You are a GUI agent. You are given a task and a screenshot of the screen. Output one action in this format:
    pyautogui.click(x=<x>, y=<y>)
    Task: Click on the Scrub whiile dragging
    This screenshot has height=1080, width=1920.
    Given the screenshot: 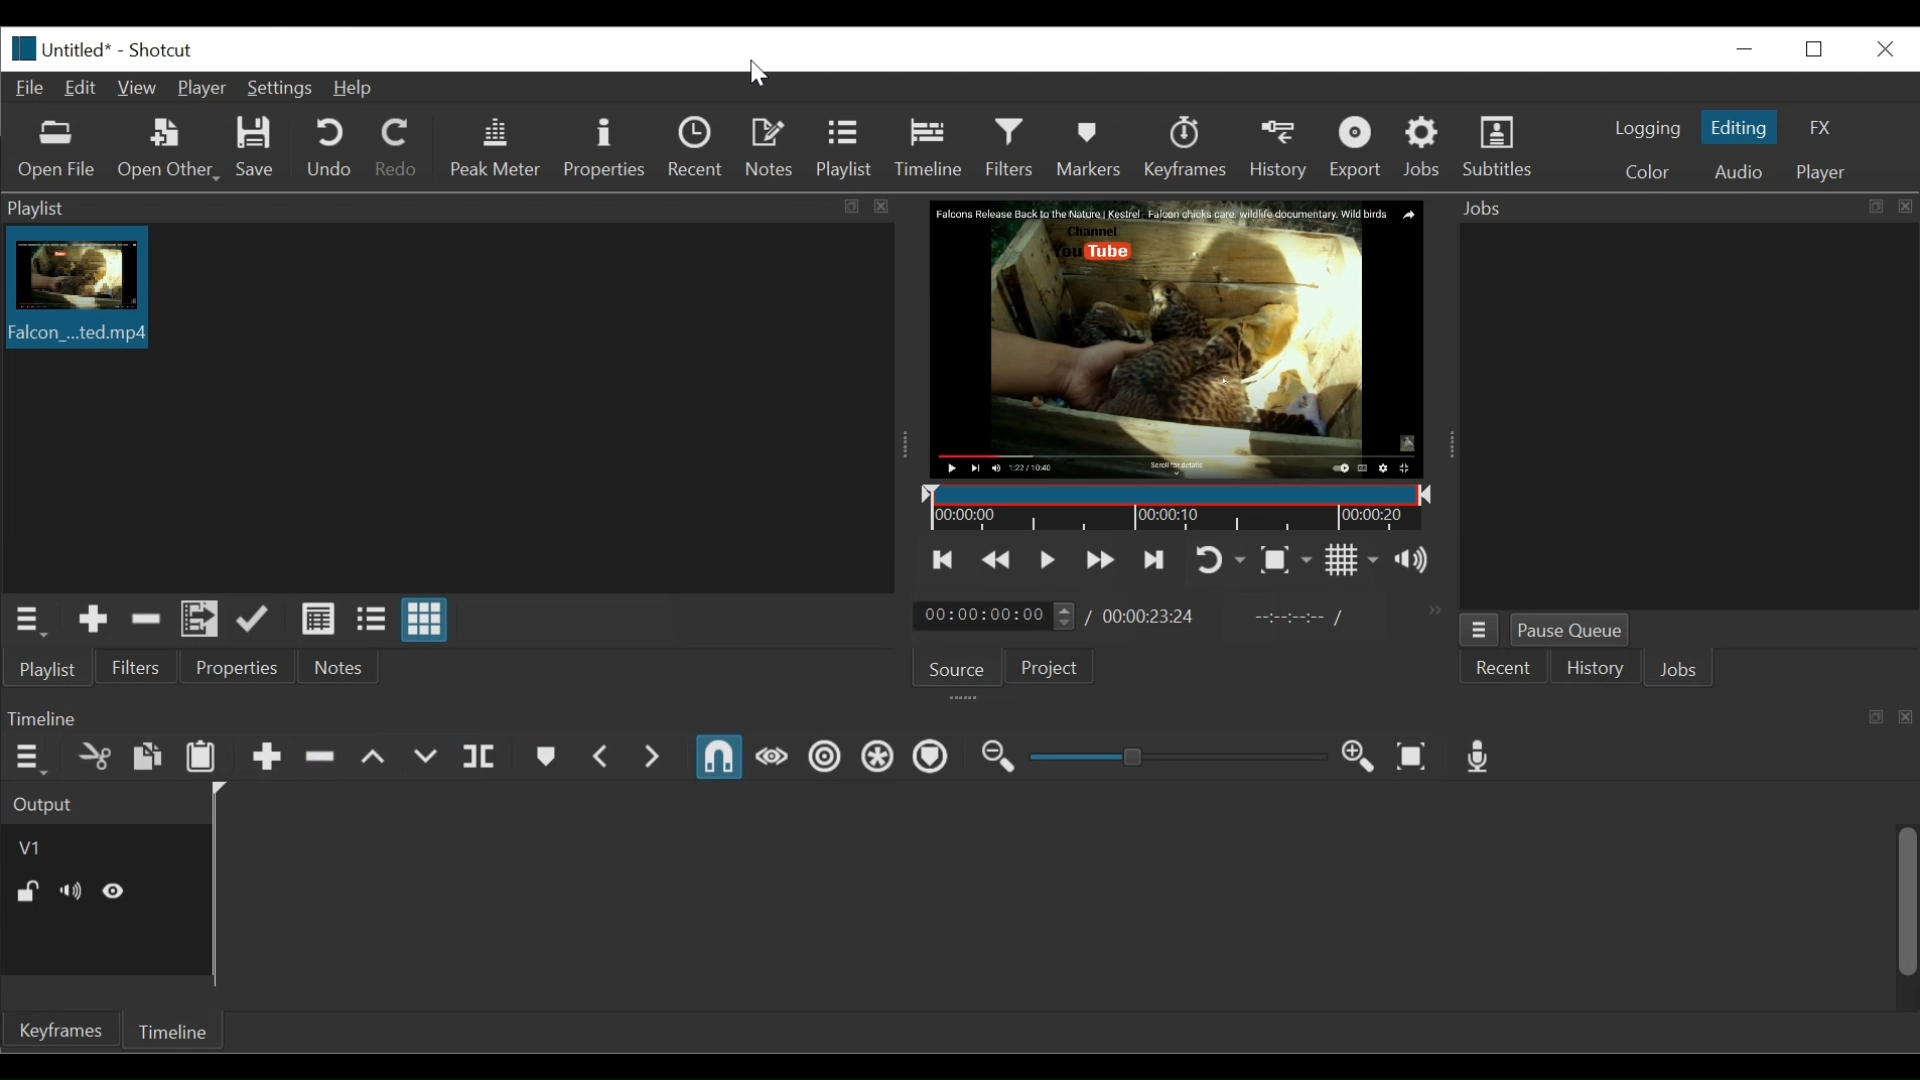 What is the action you would take?
    pyautogui.click(x=772, y=759)
    